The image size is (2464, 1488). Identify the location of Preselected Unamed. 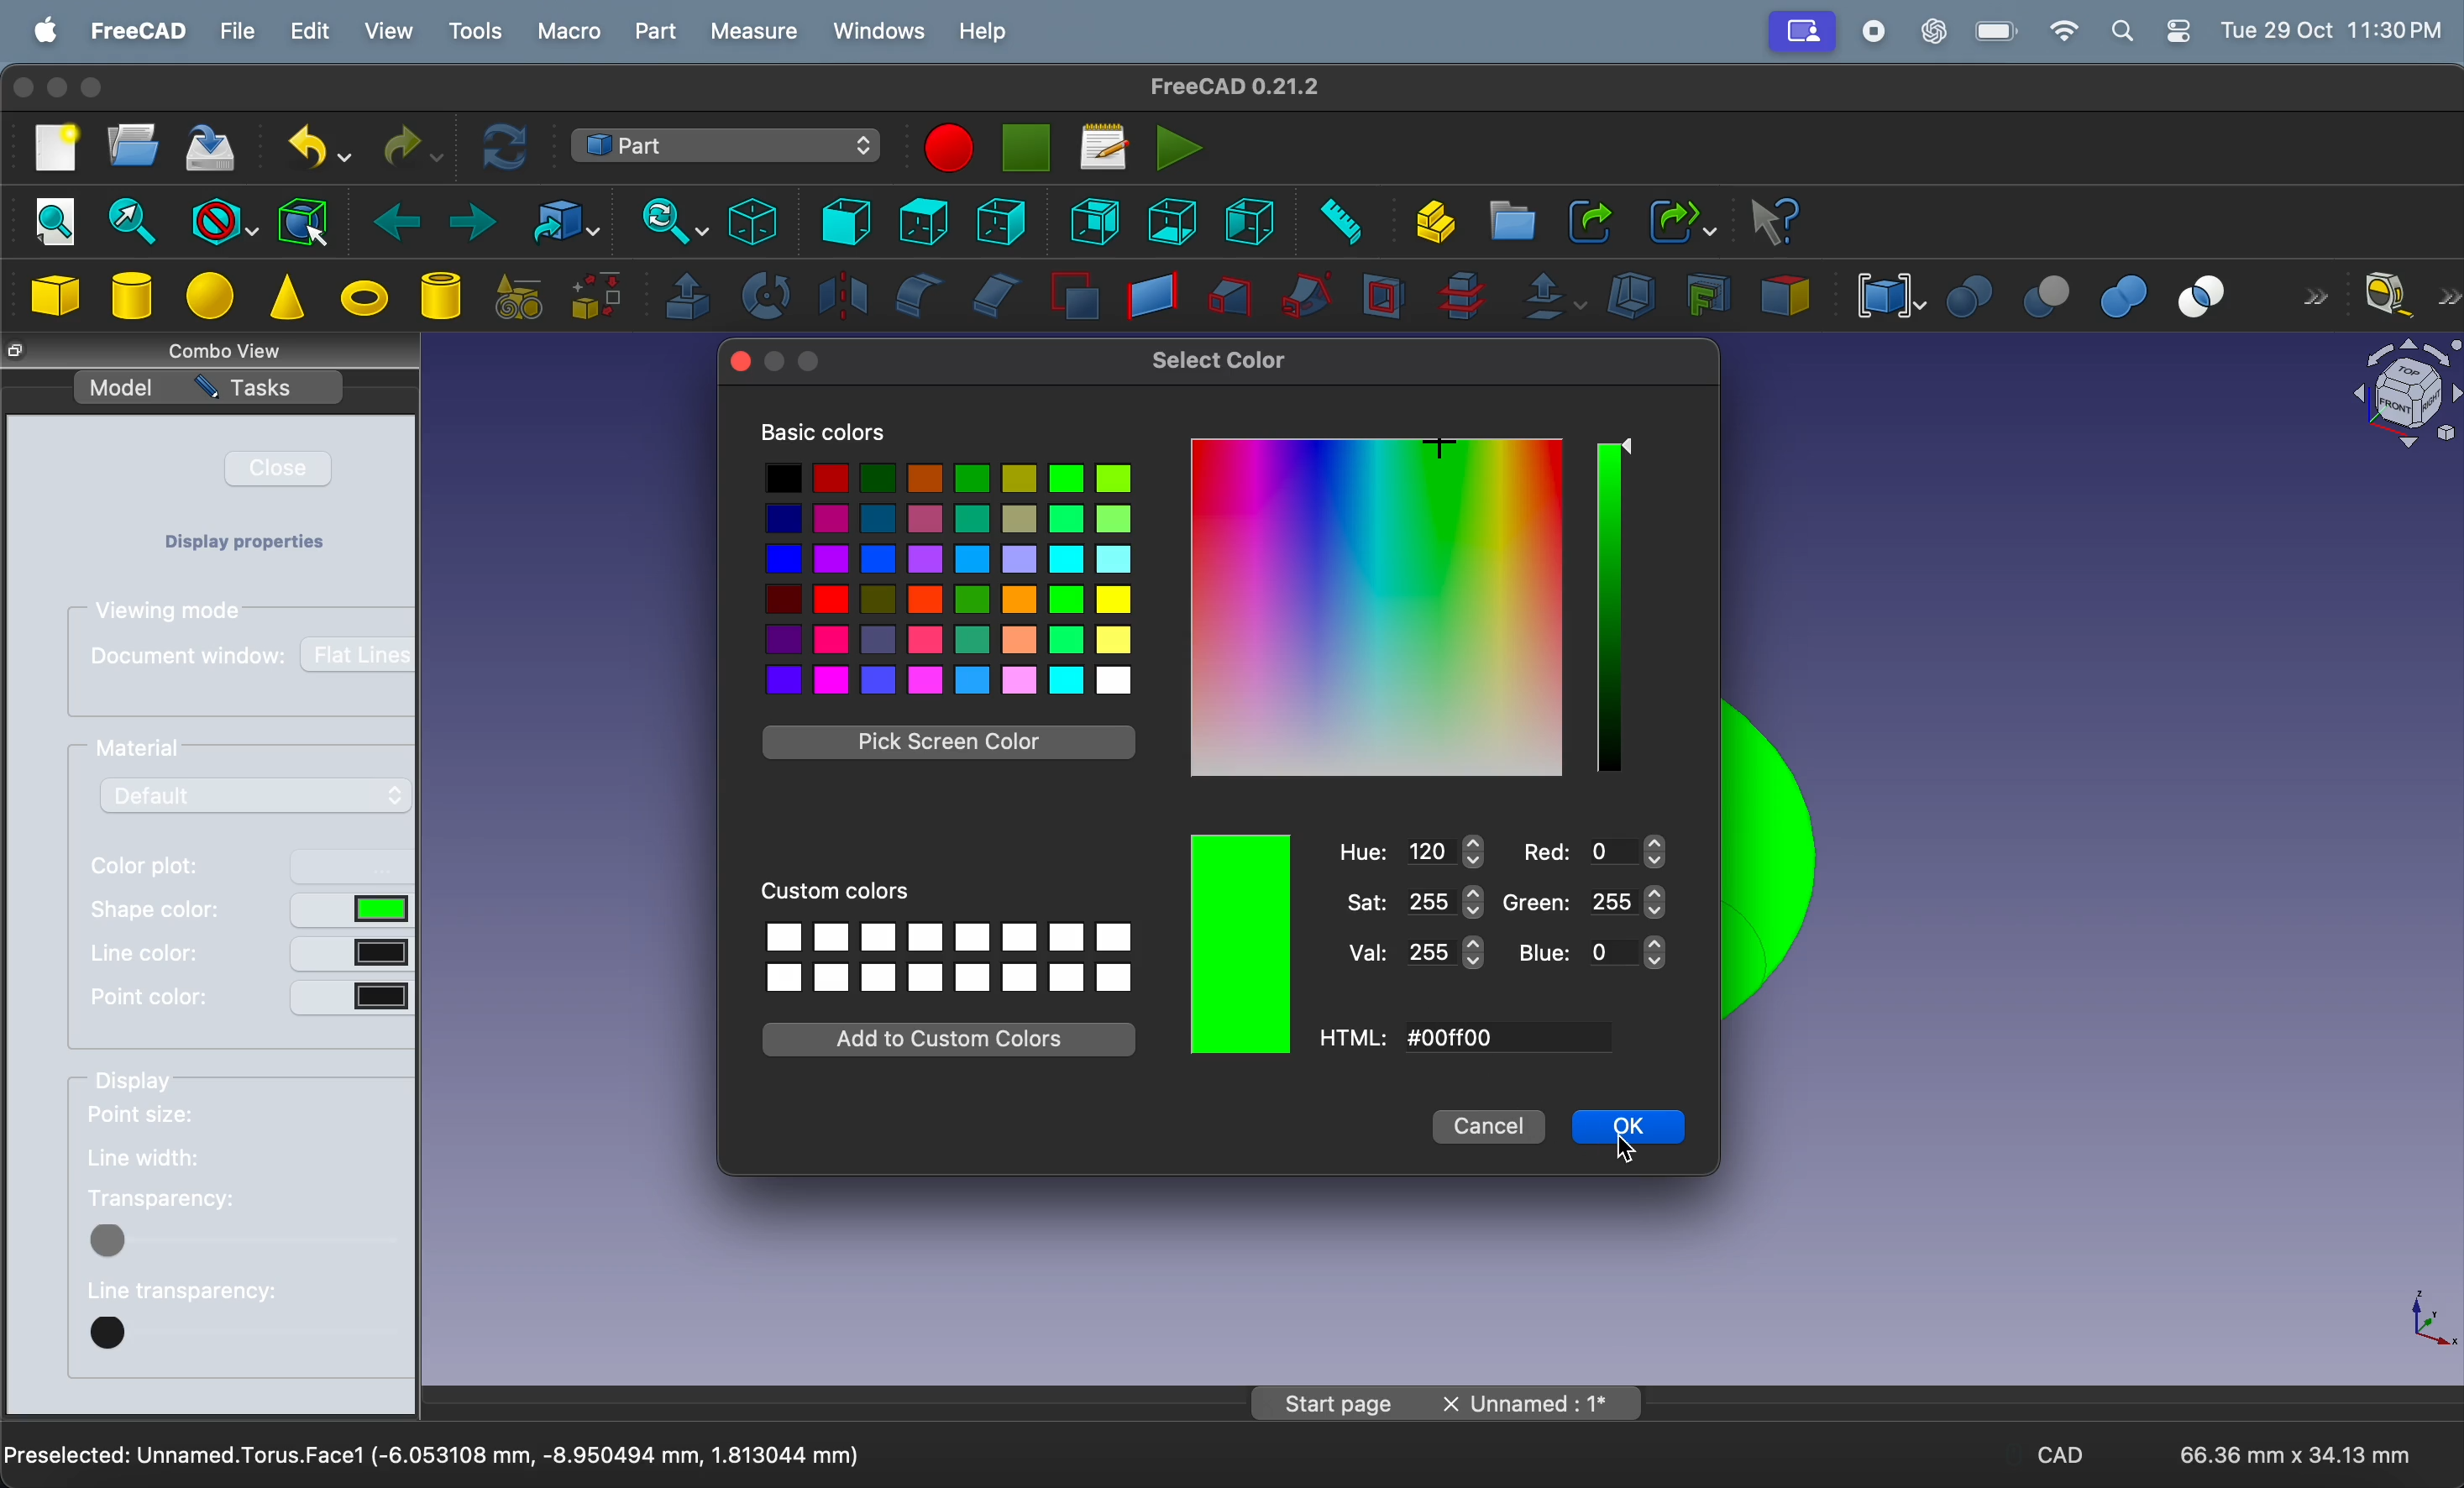
(436, 1457).